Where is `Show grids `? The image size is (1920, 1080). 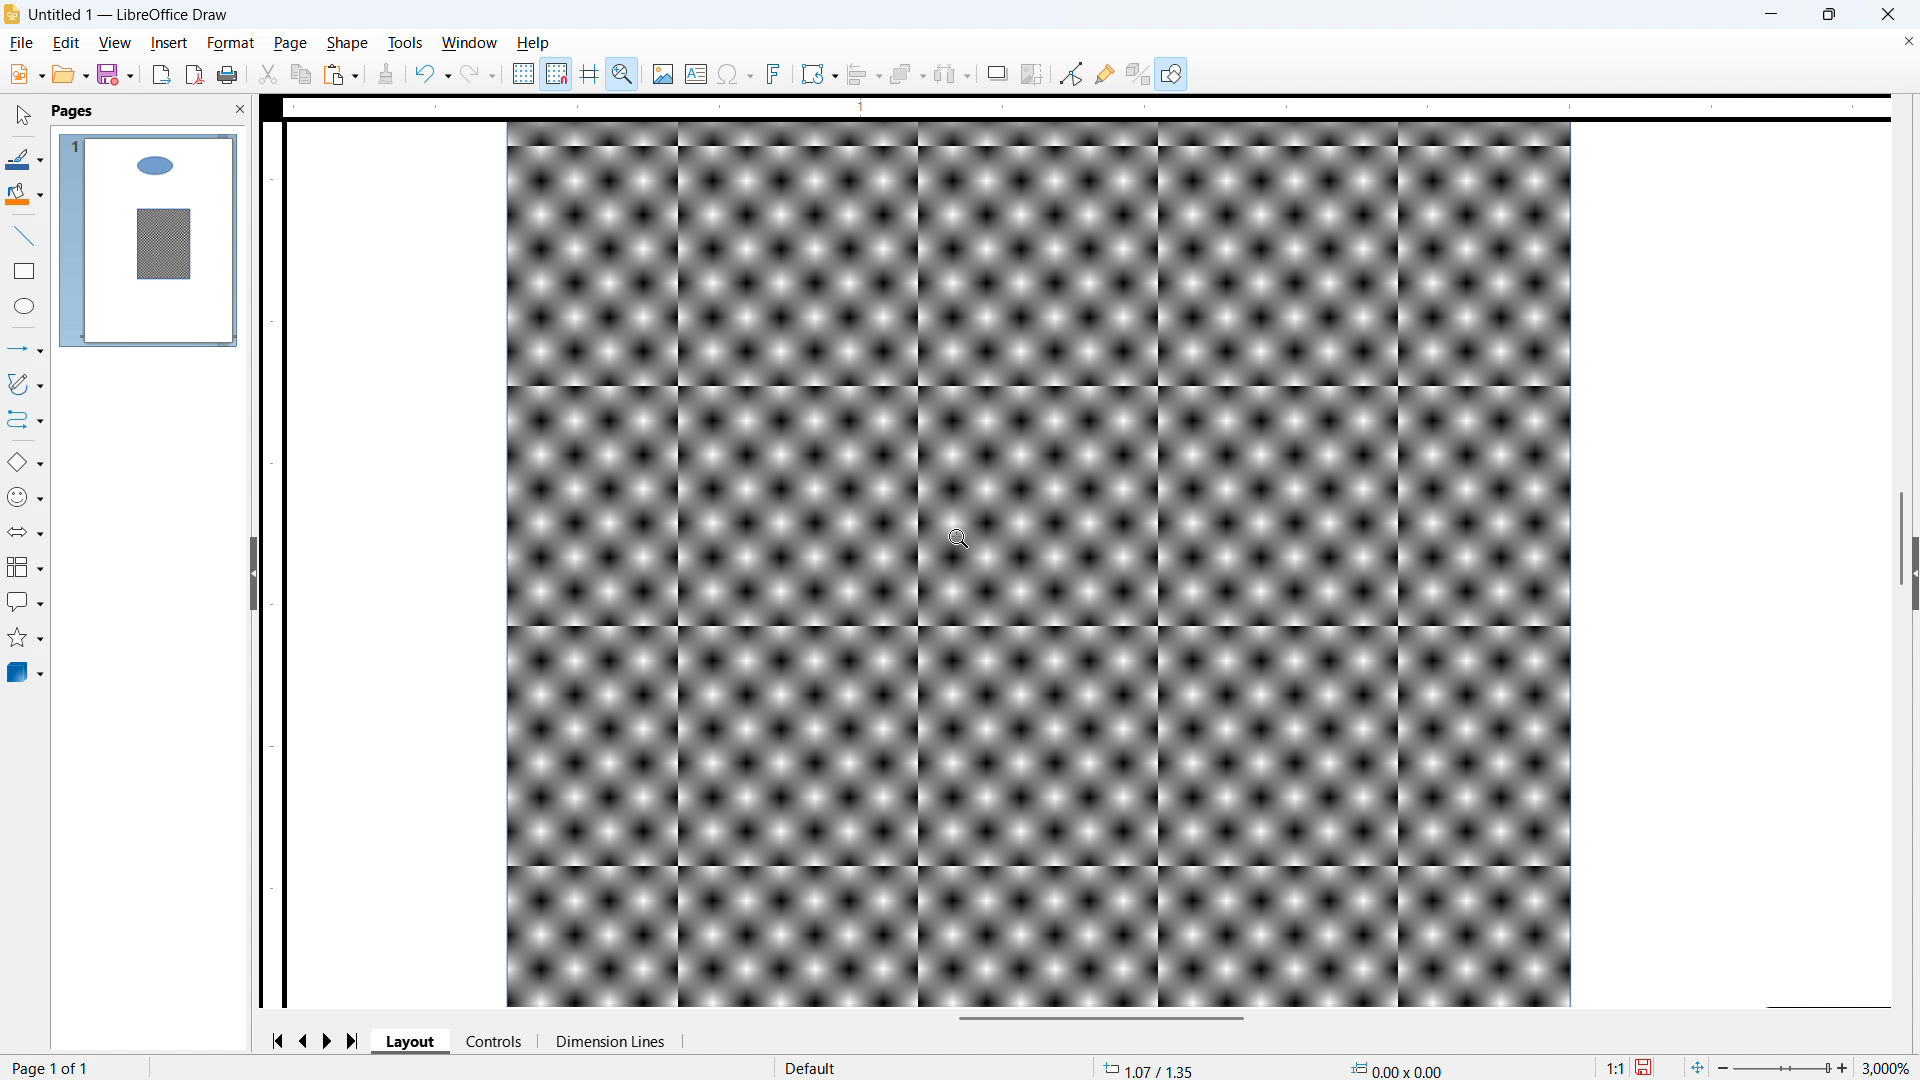
Show grids  is located at coordinates (523, 73).